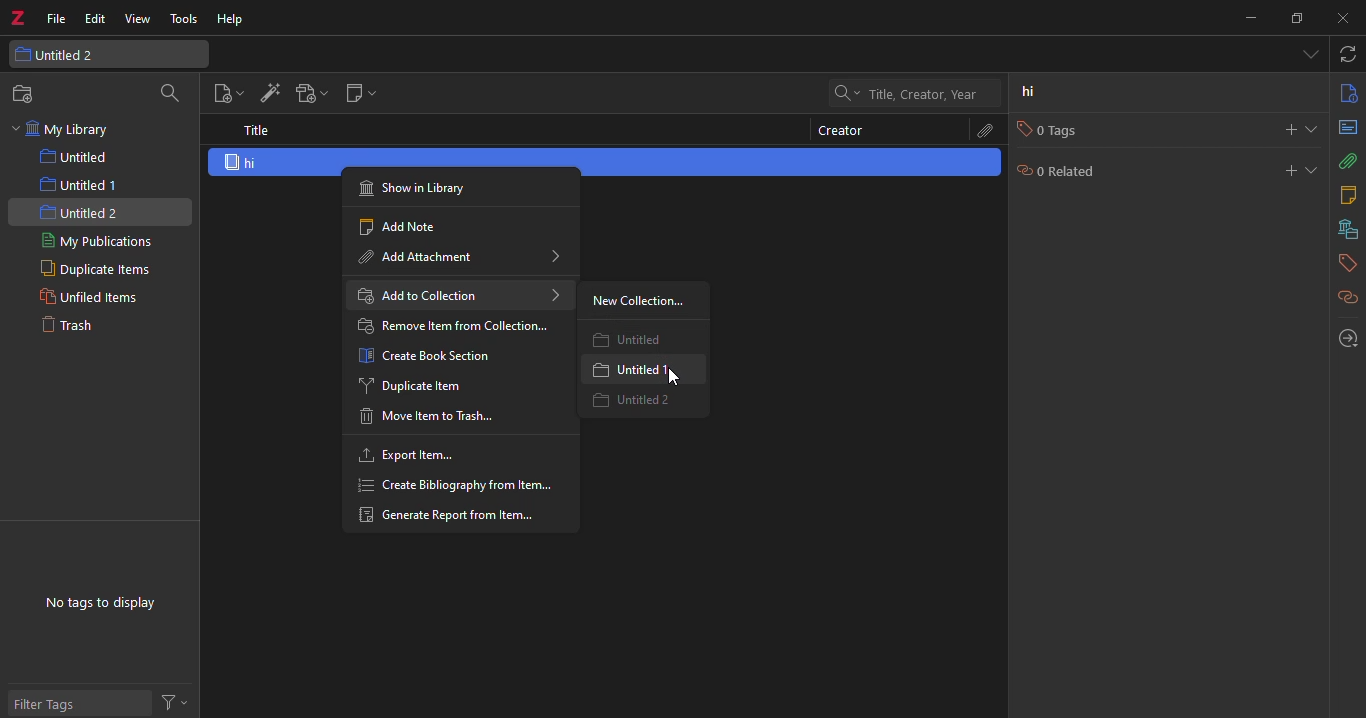 This screenshot has width=1366, height=718. Describe the element at coordinates (1346, 297) in the screenshot. I see `related` at that location.